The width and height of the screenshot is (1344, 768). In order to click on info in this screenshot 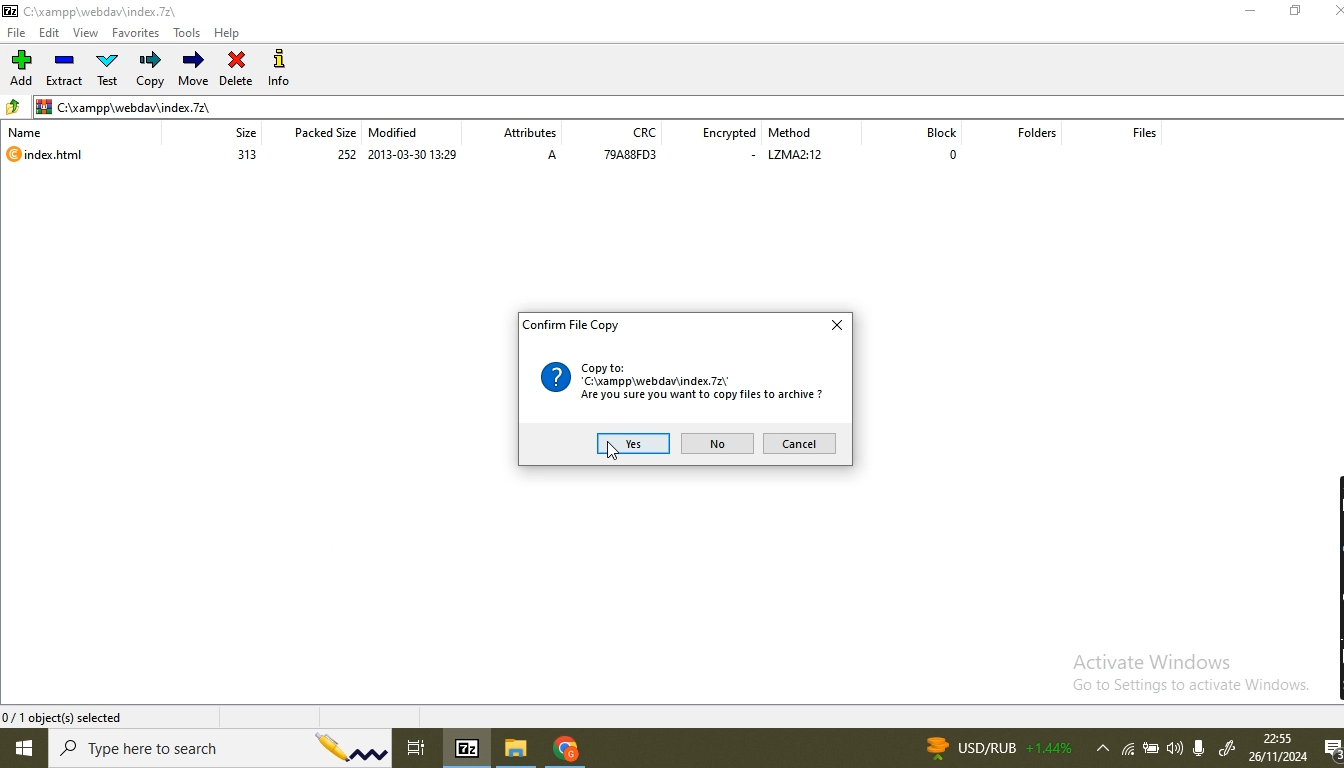, I will do `click(284, 68)`.